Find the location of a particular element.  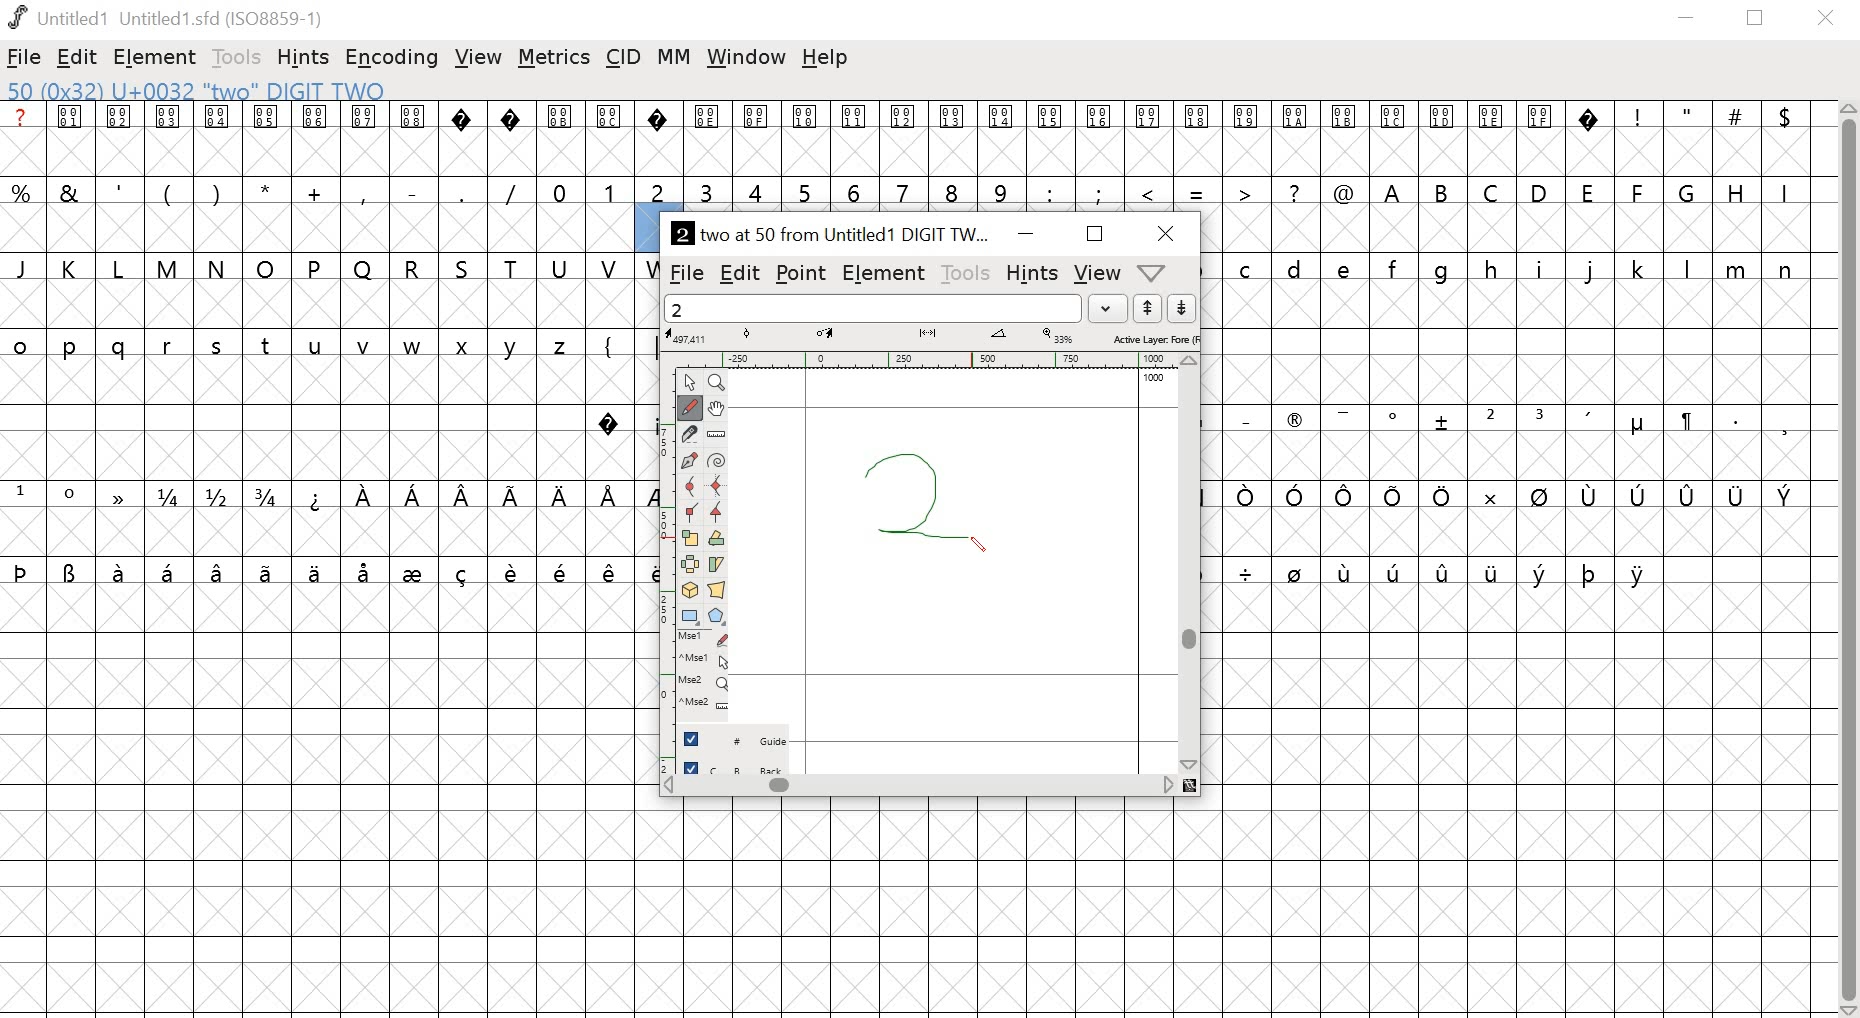

view is located at coordinates (481, 55).